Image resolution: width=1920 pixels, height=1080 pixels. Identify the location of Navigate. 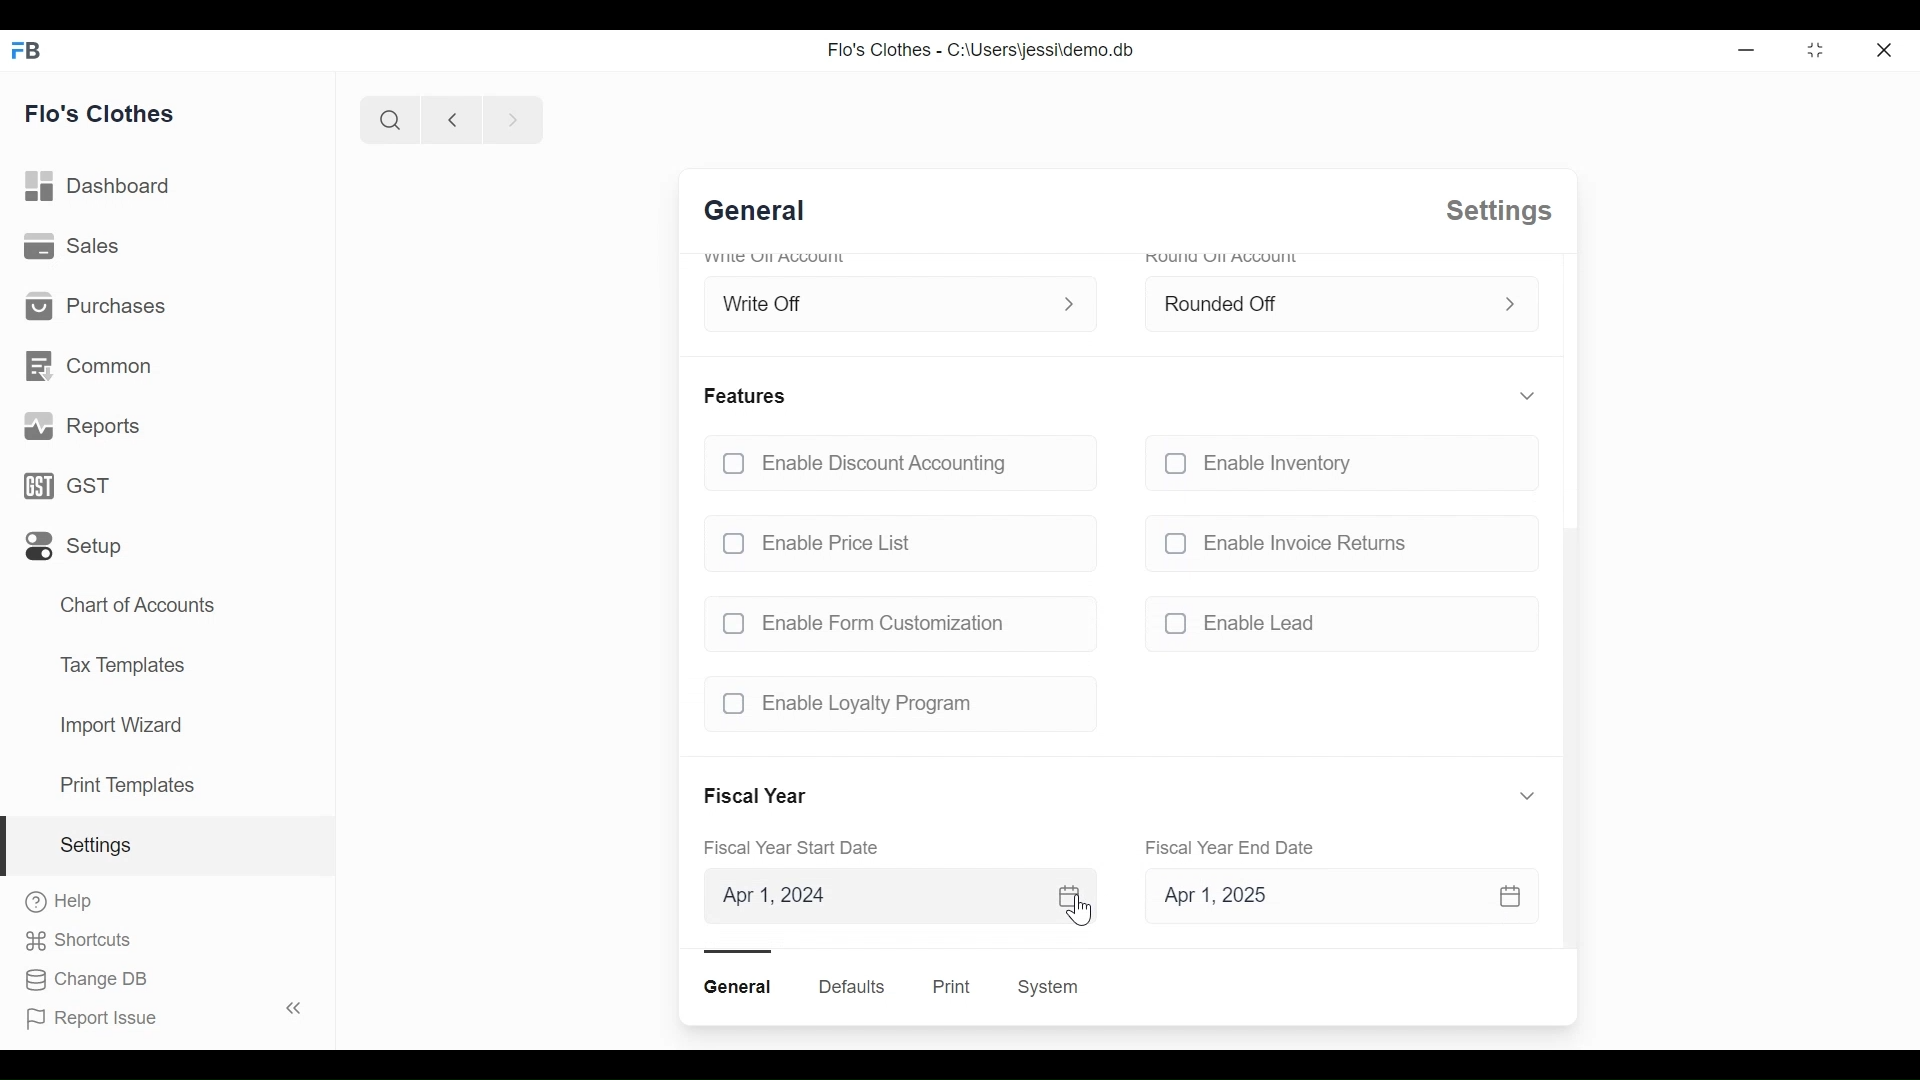
(510, 118).